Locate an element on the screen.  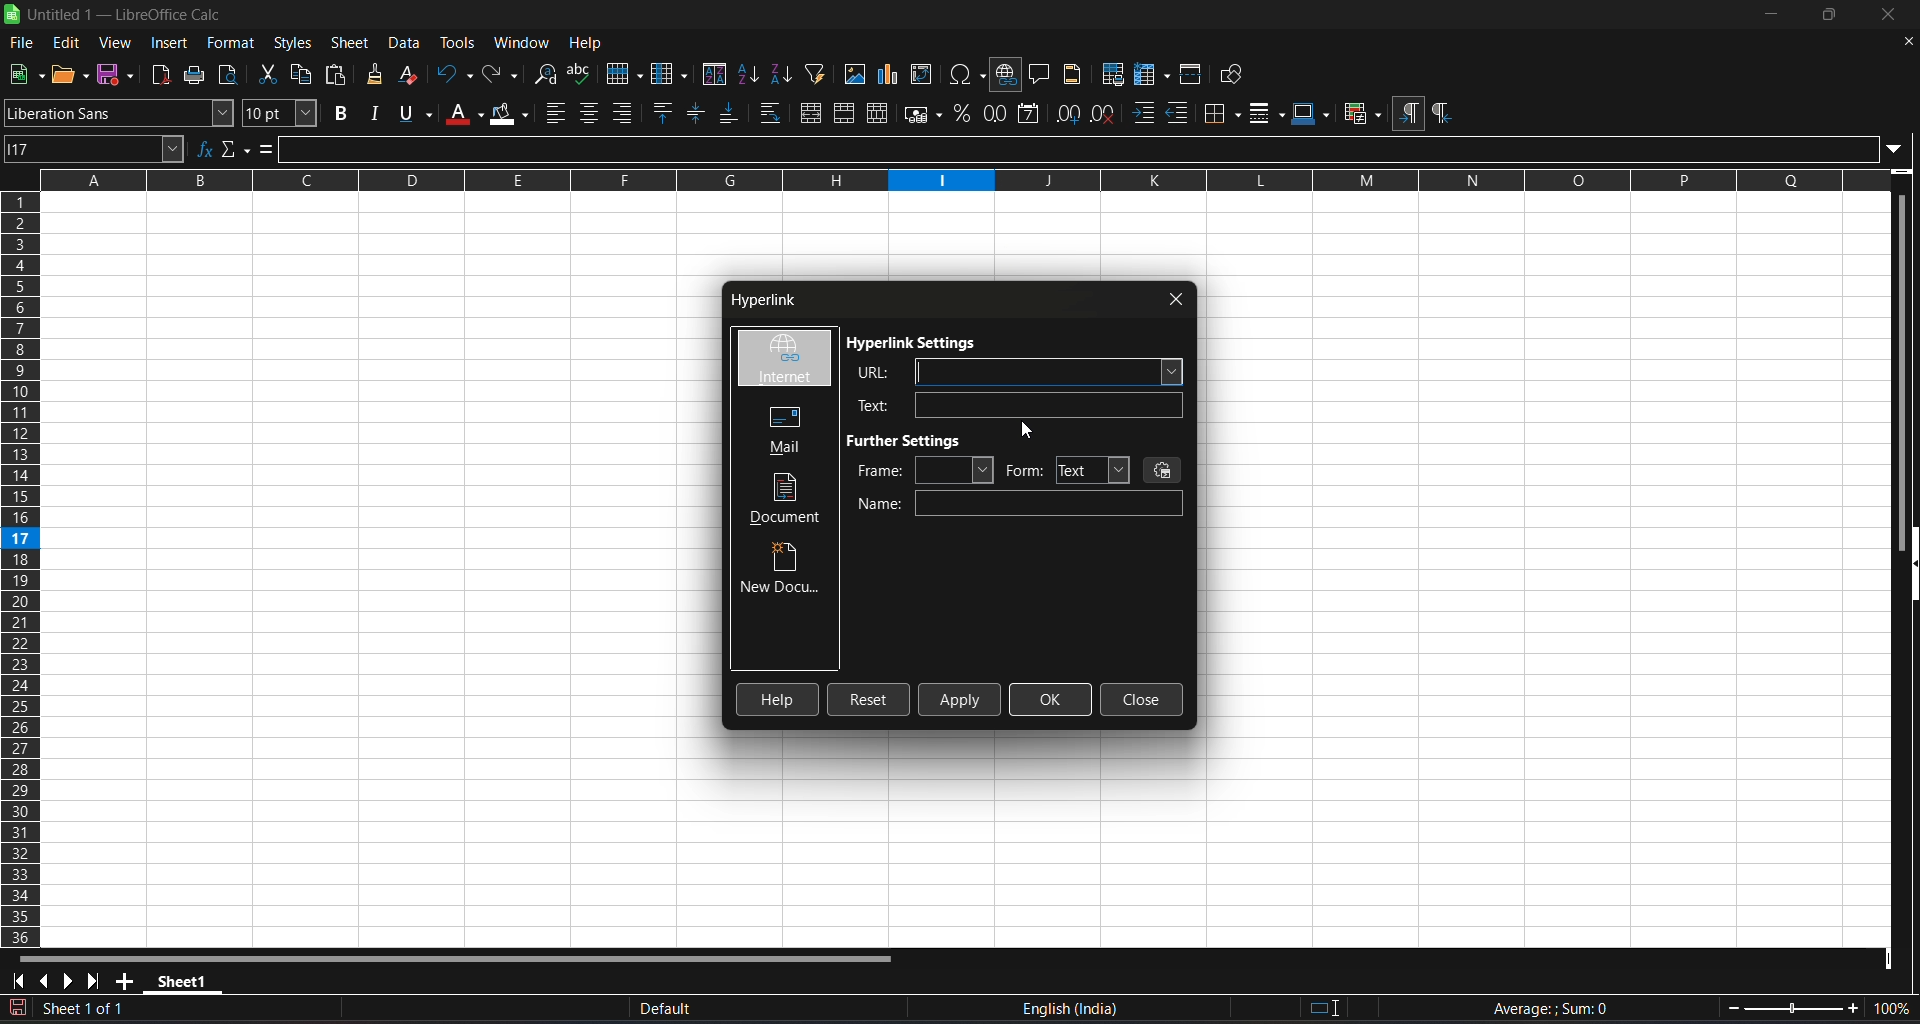
select function is located at coordinates (237, 149).